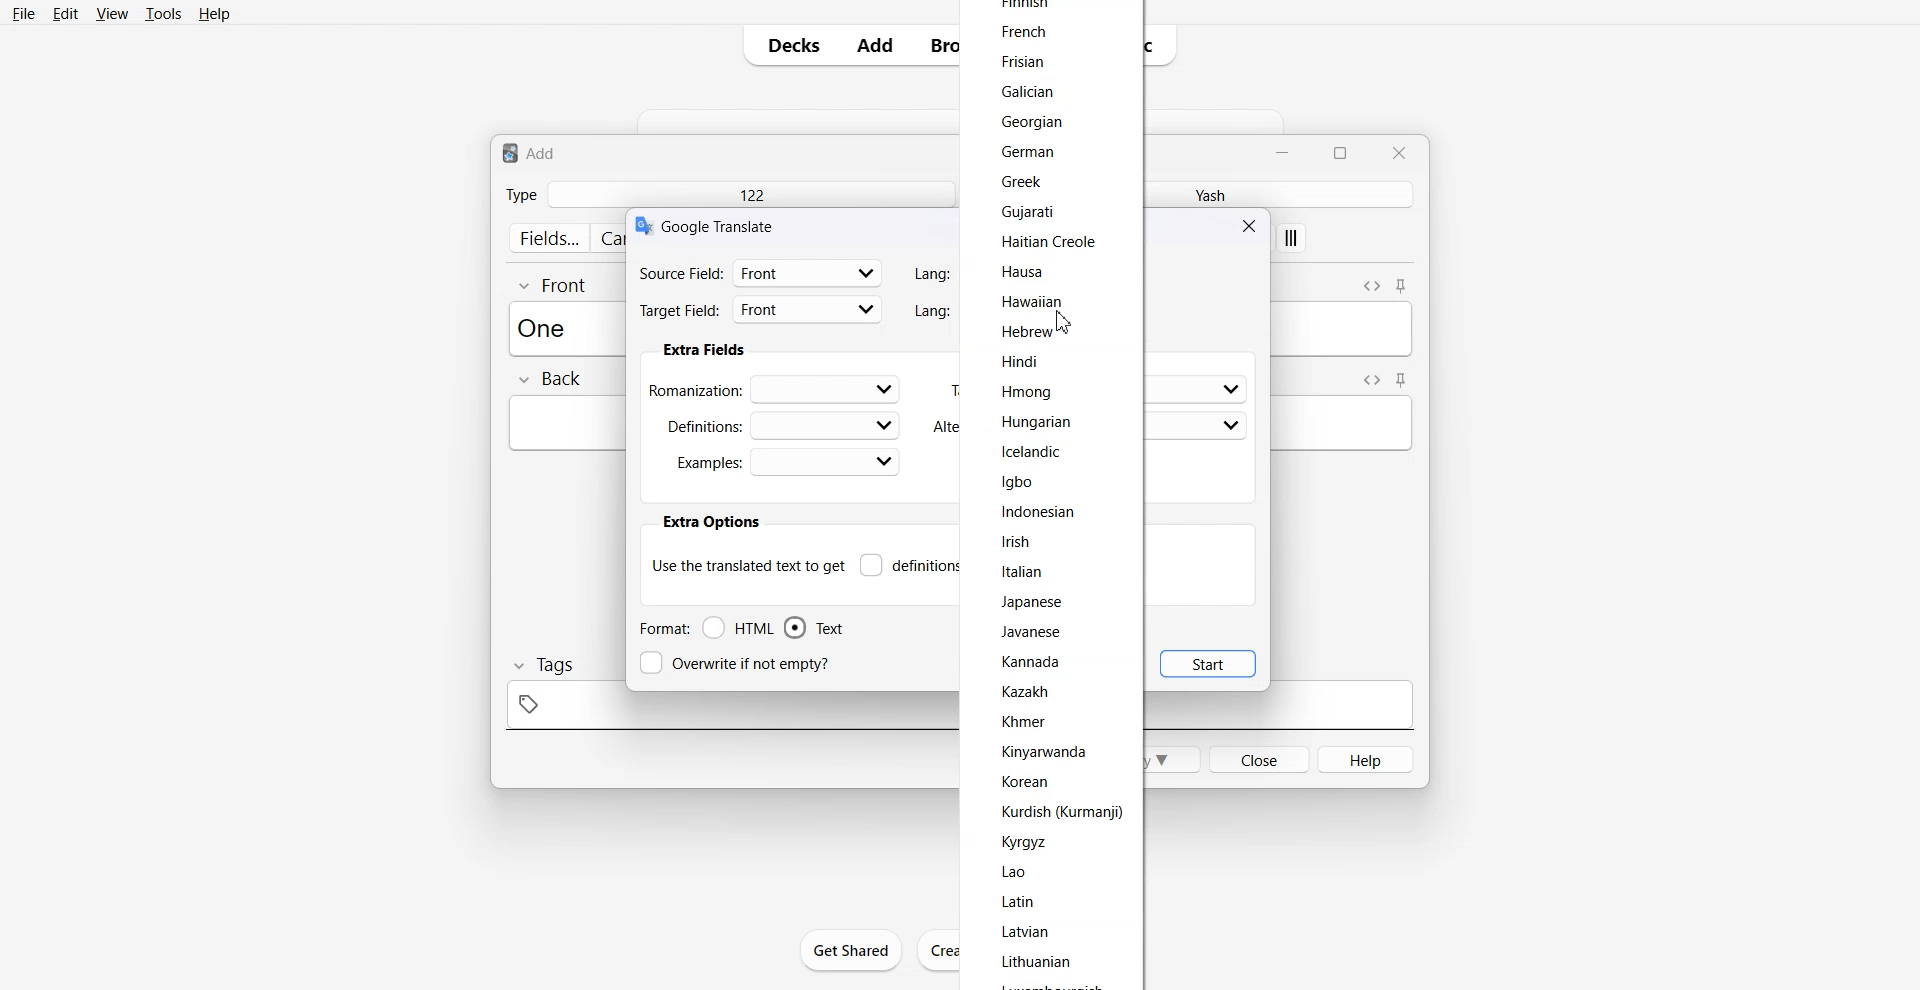 The image size is (1920, 990). I want to click on Close, so click(1398, 152).